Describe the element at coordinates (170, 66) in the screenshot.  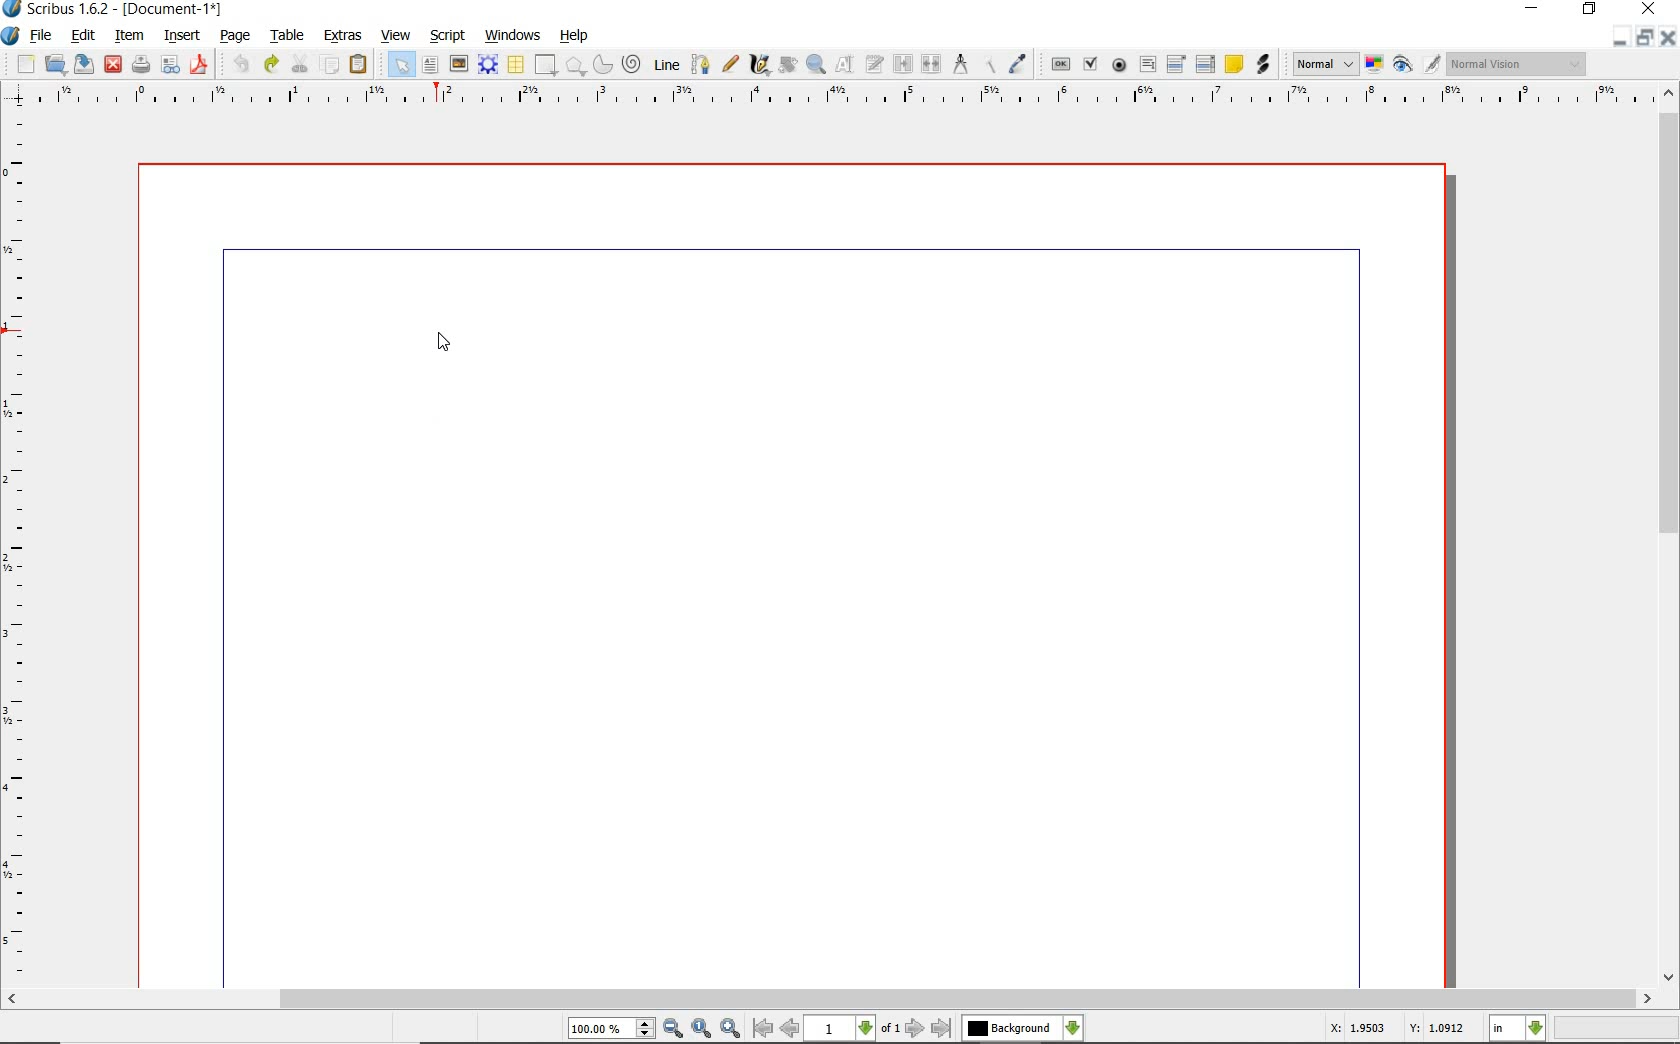
I see `preflight verifier` at that location.